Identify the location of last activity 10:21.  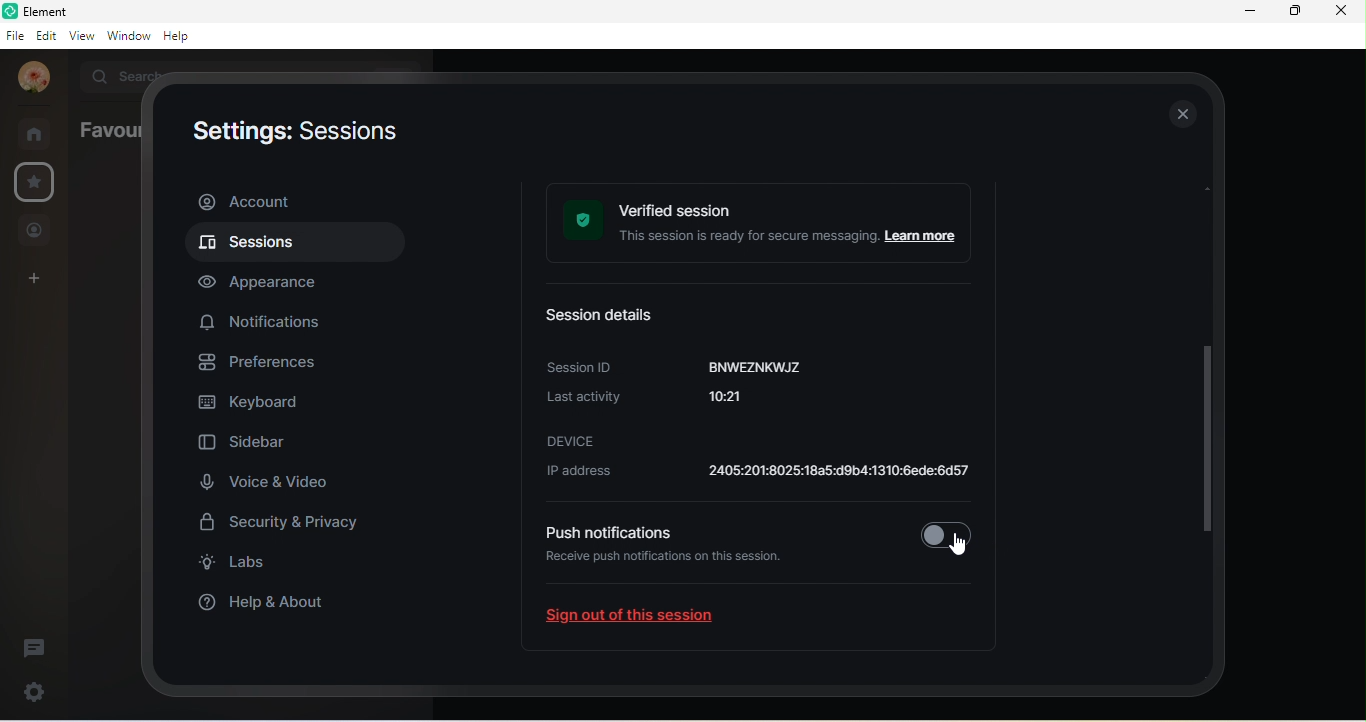
(666, 403).